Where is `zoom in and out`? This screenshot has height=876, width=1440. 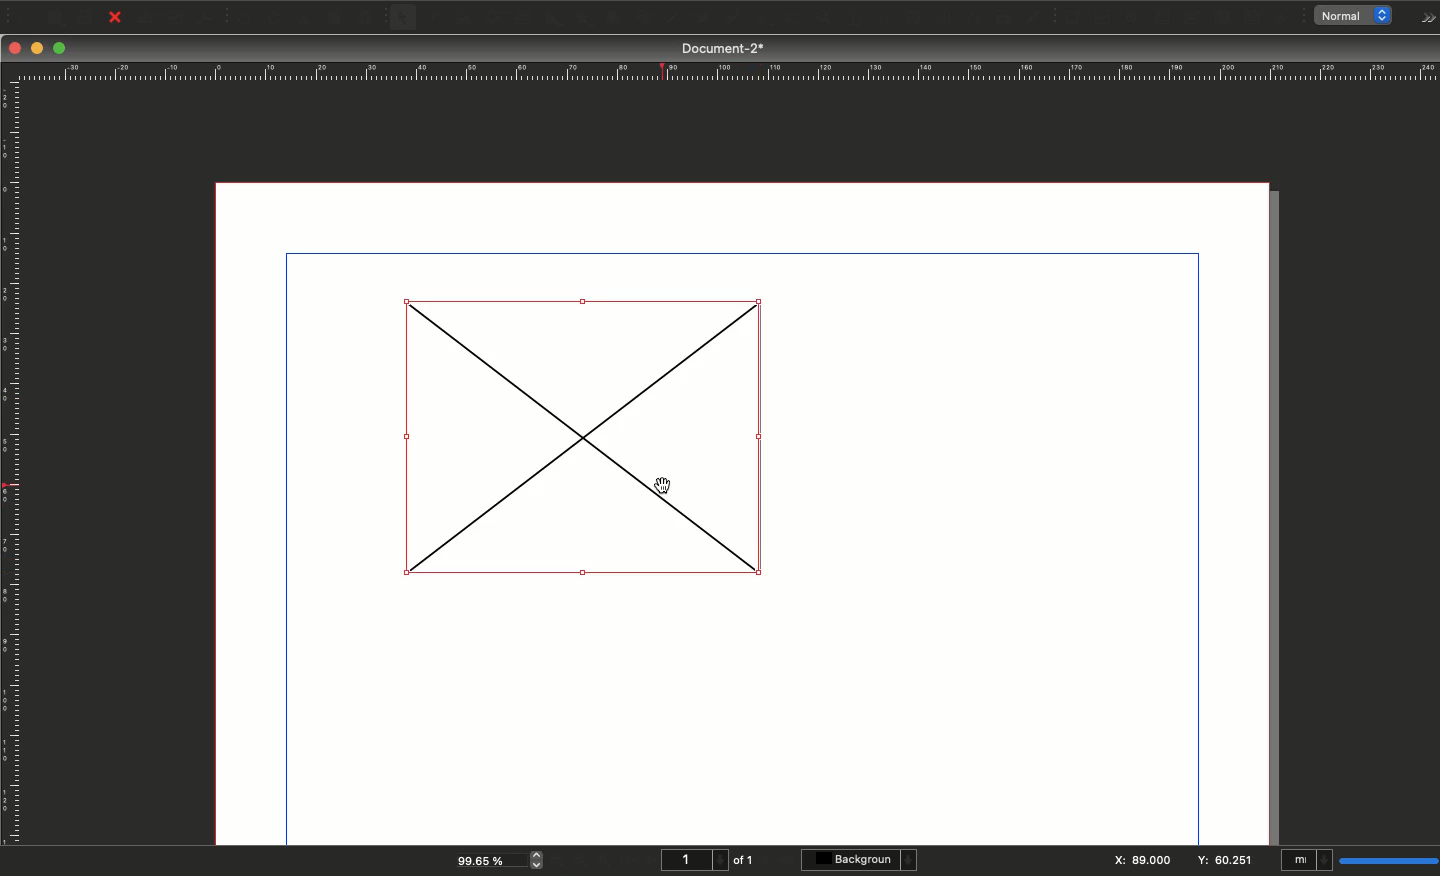
zoom in and out is located at coordinates (540, 859).